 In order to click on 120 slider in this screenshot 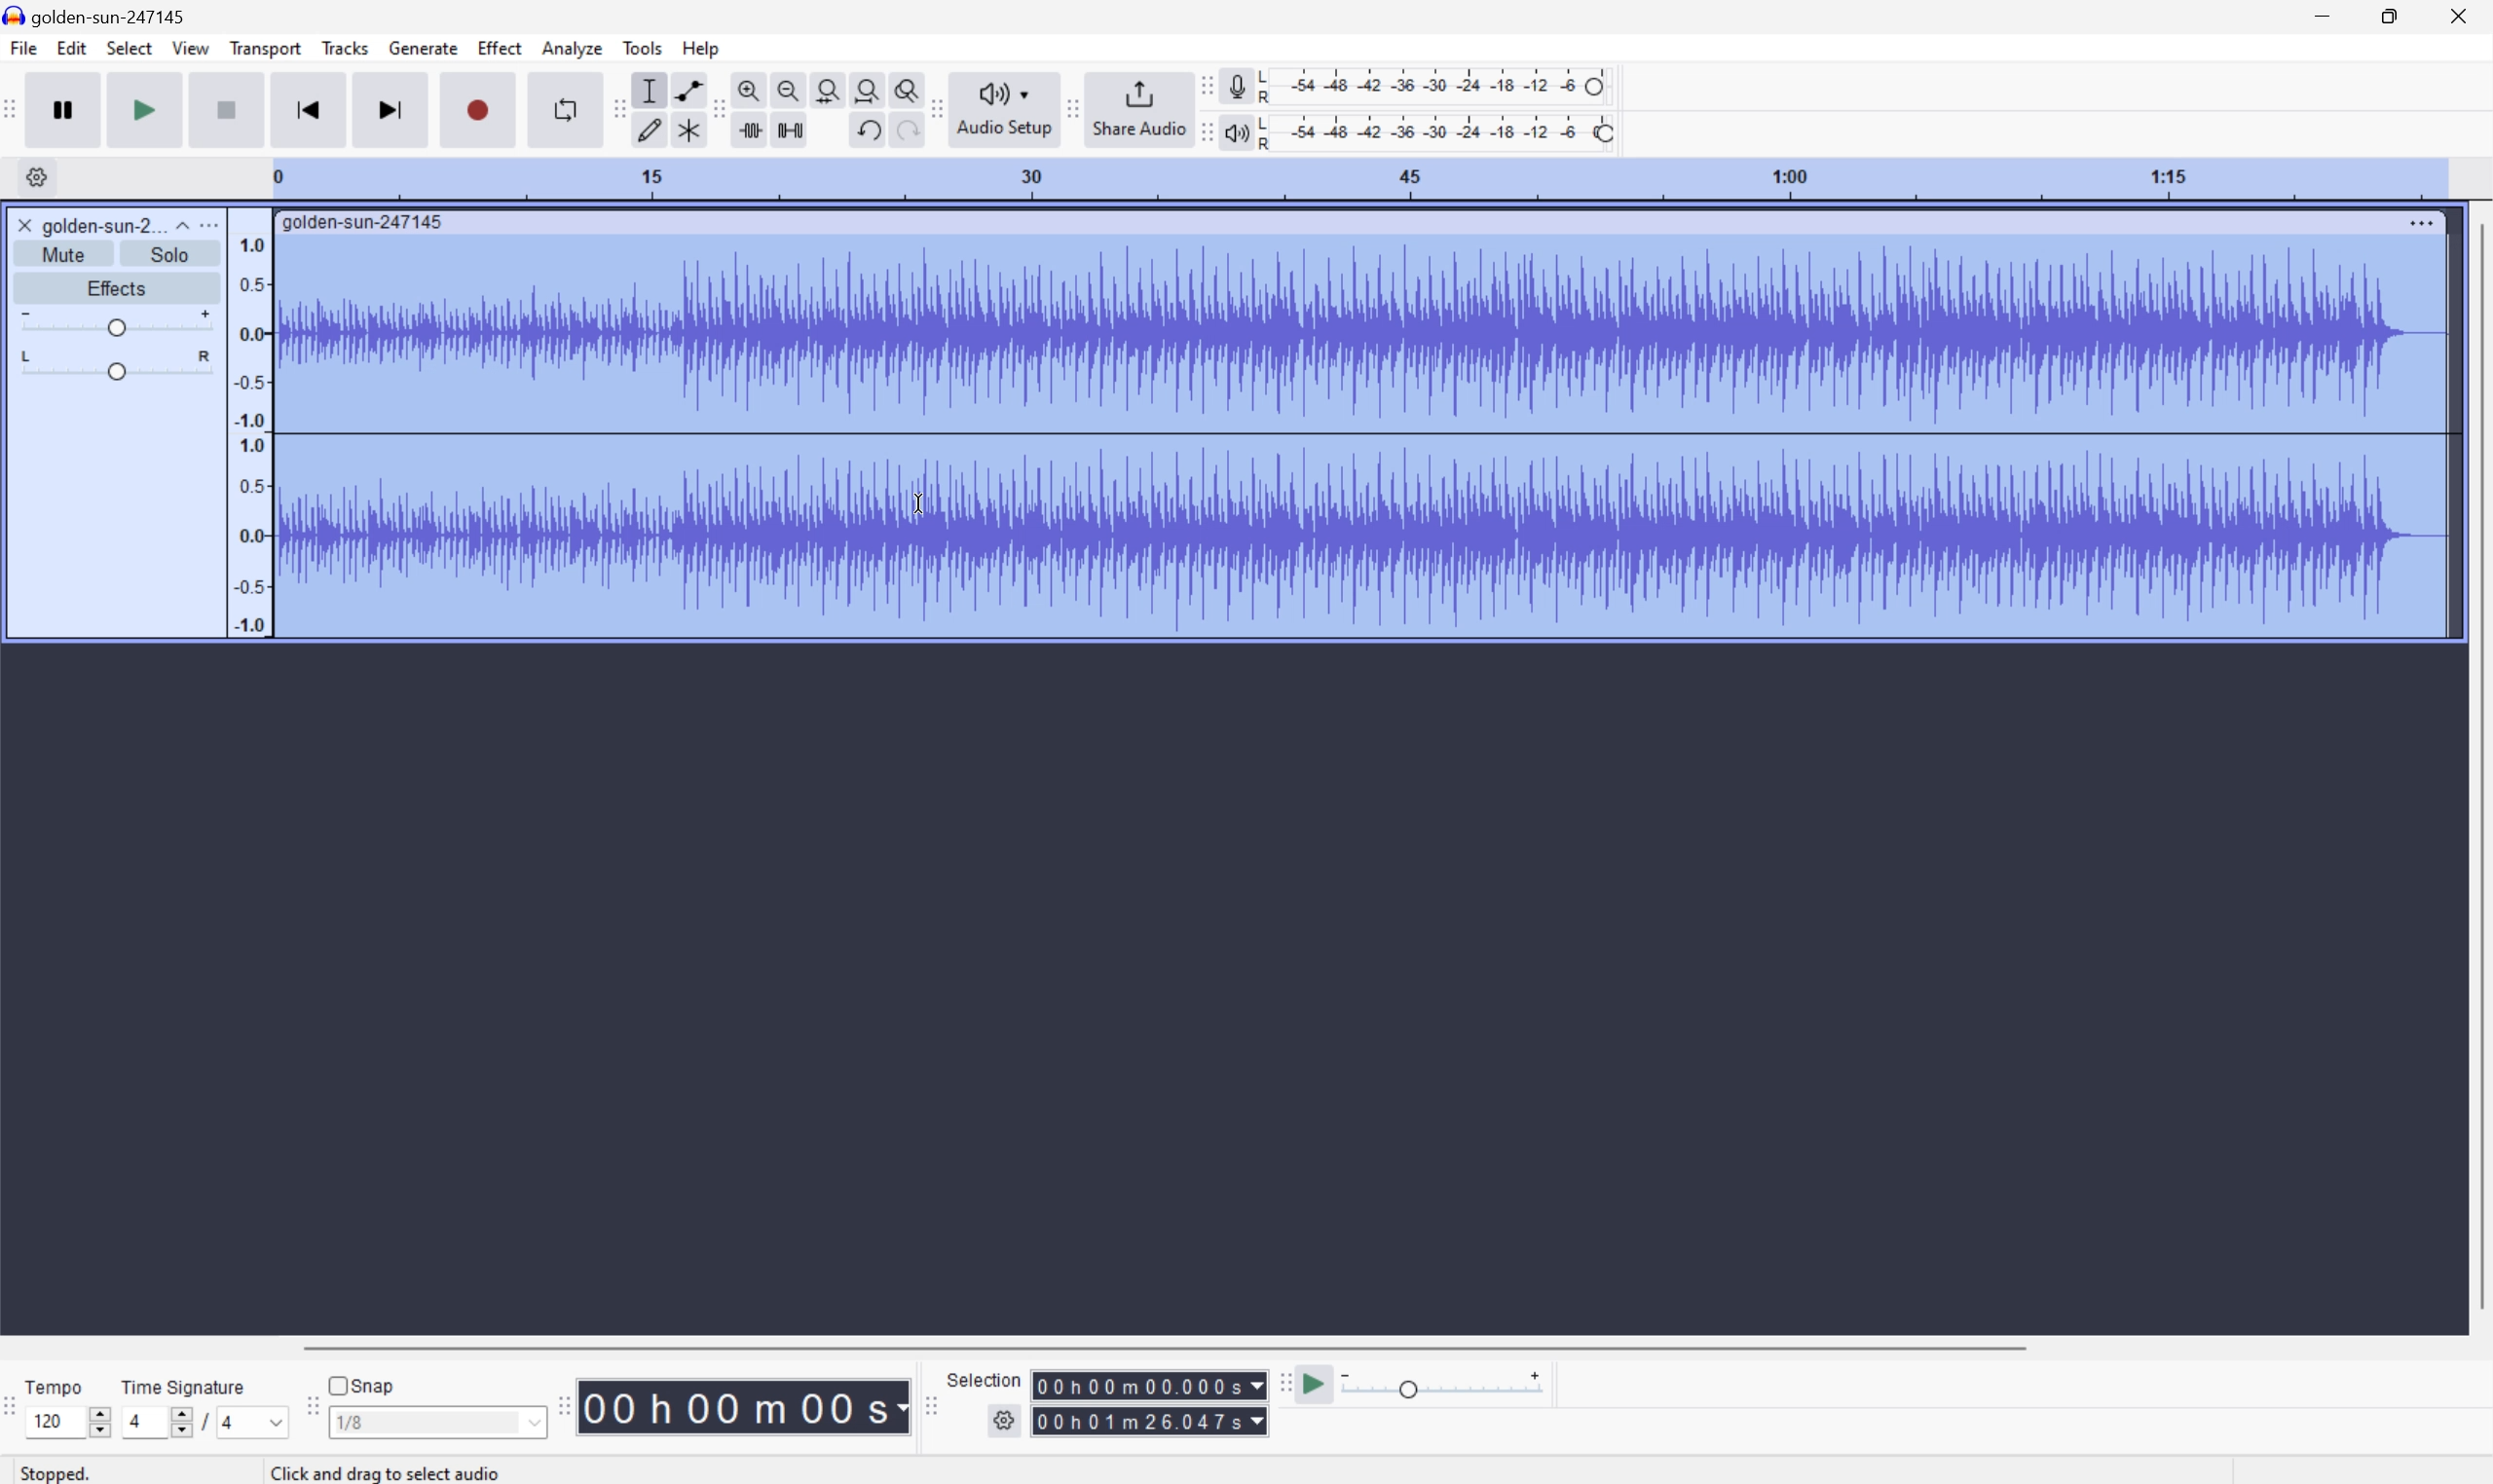, I will do `click(73, 1420)`.